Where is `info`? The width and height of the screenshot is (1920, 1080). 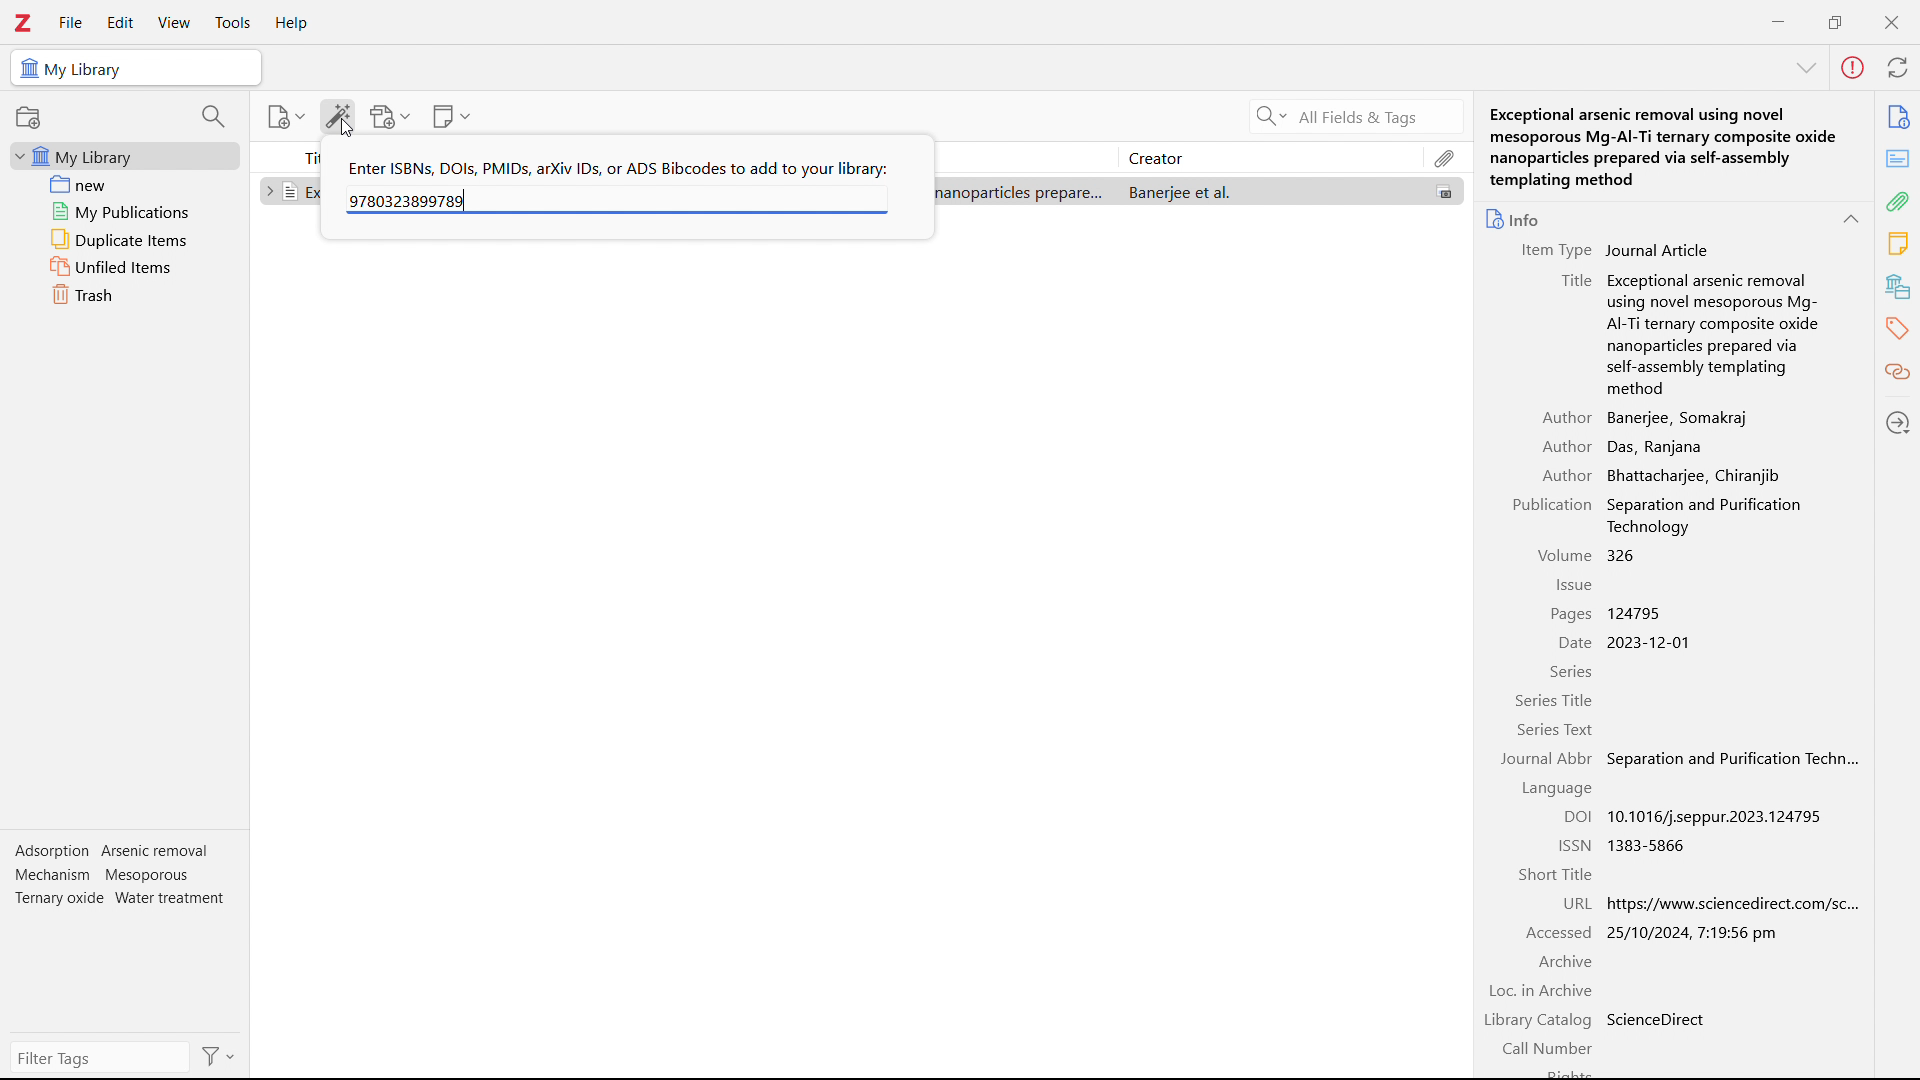
info is located at coordinates (1898, 117).